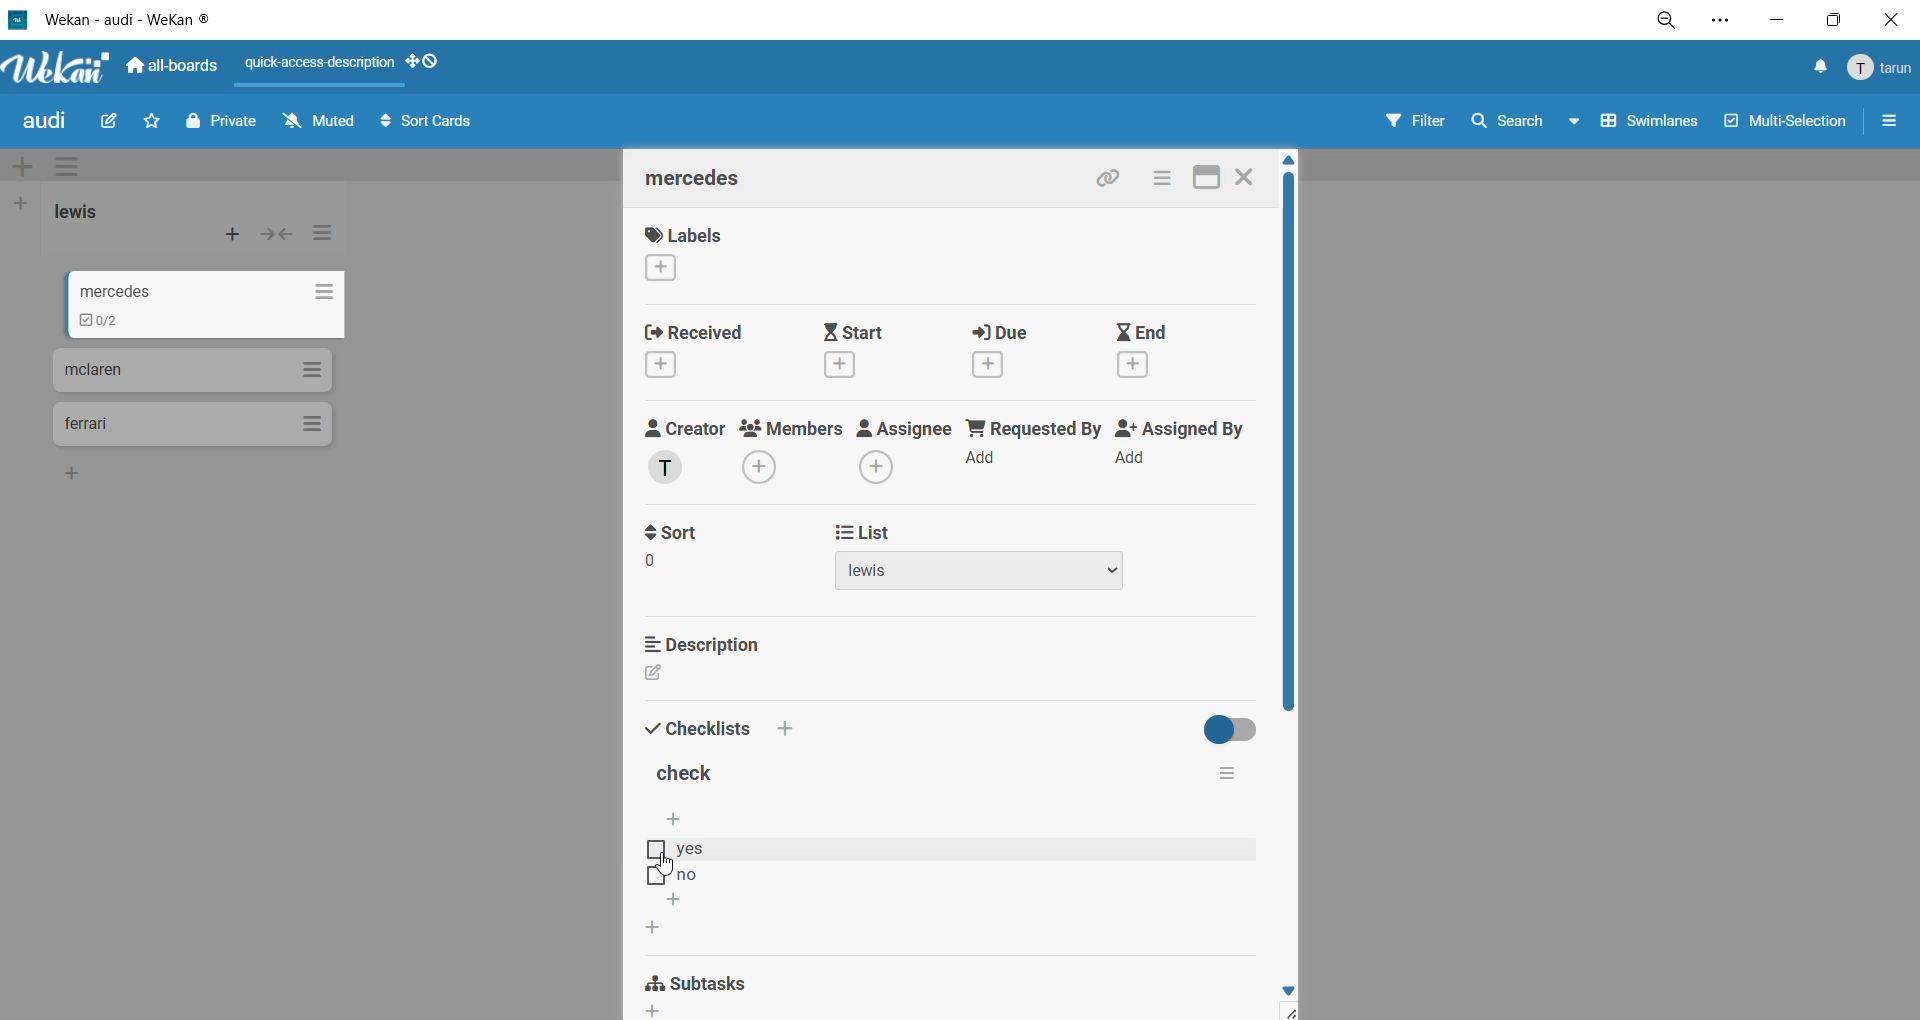 This screenshot has height=1020, width=1920. Describe the element at coordinates (319, 63) in the screenshot. I see `quick access description` at that location.